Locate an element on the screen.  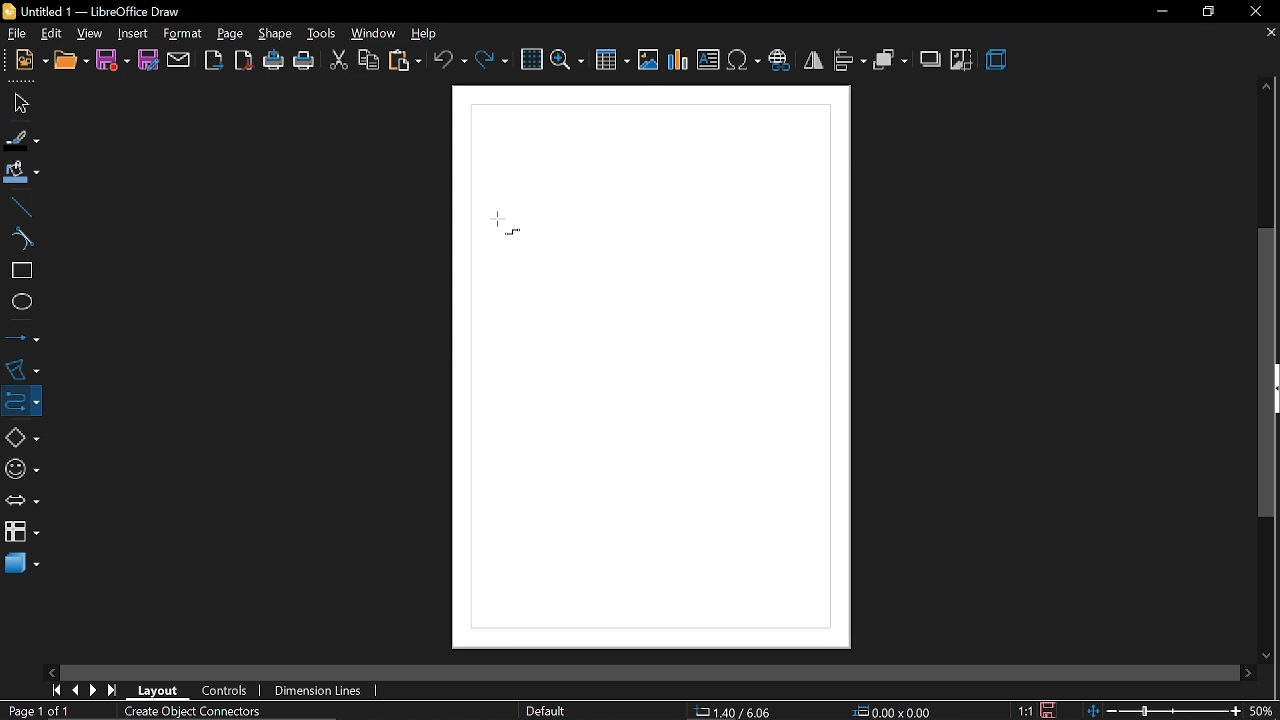
3d effect is located at coordinates (997, 62).